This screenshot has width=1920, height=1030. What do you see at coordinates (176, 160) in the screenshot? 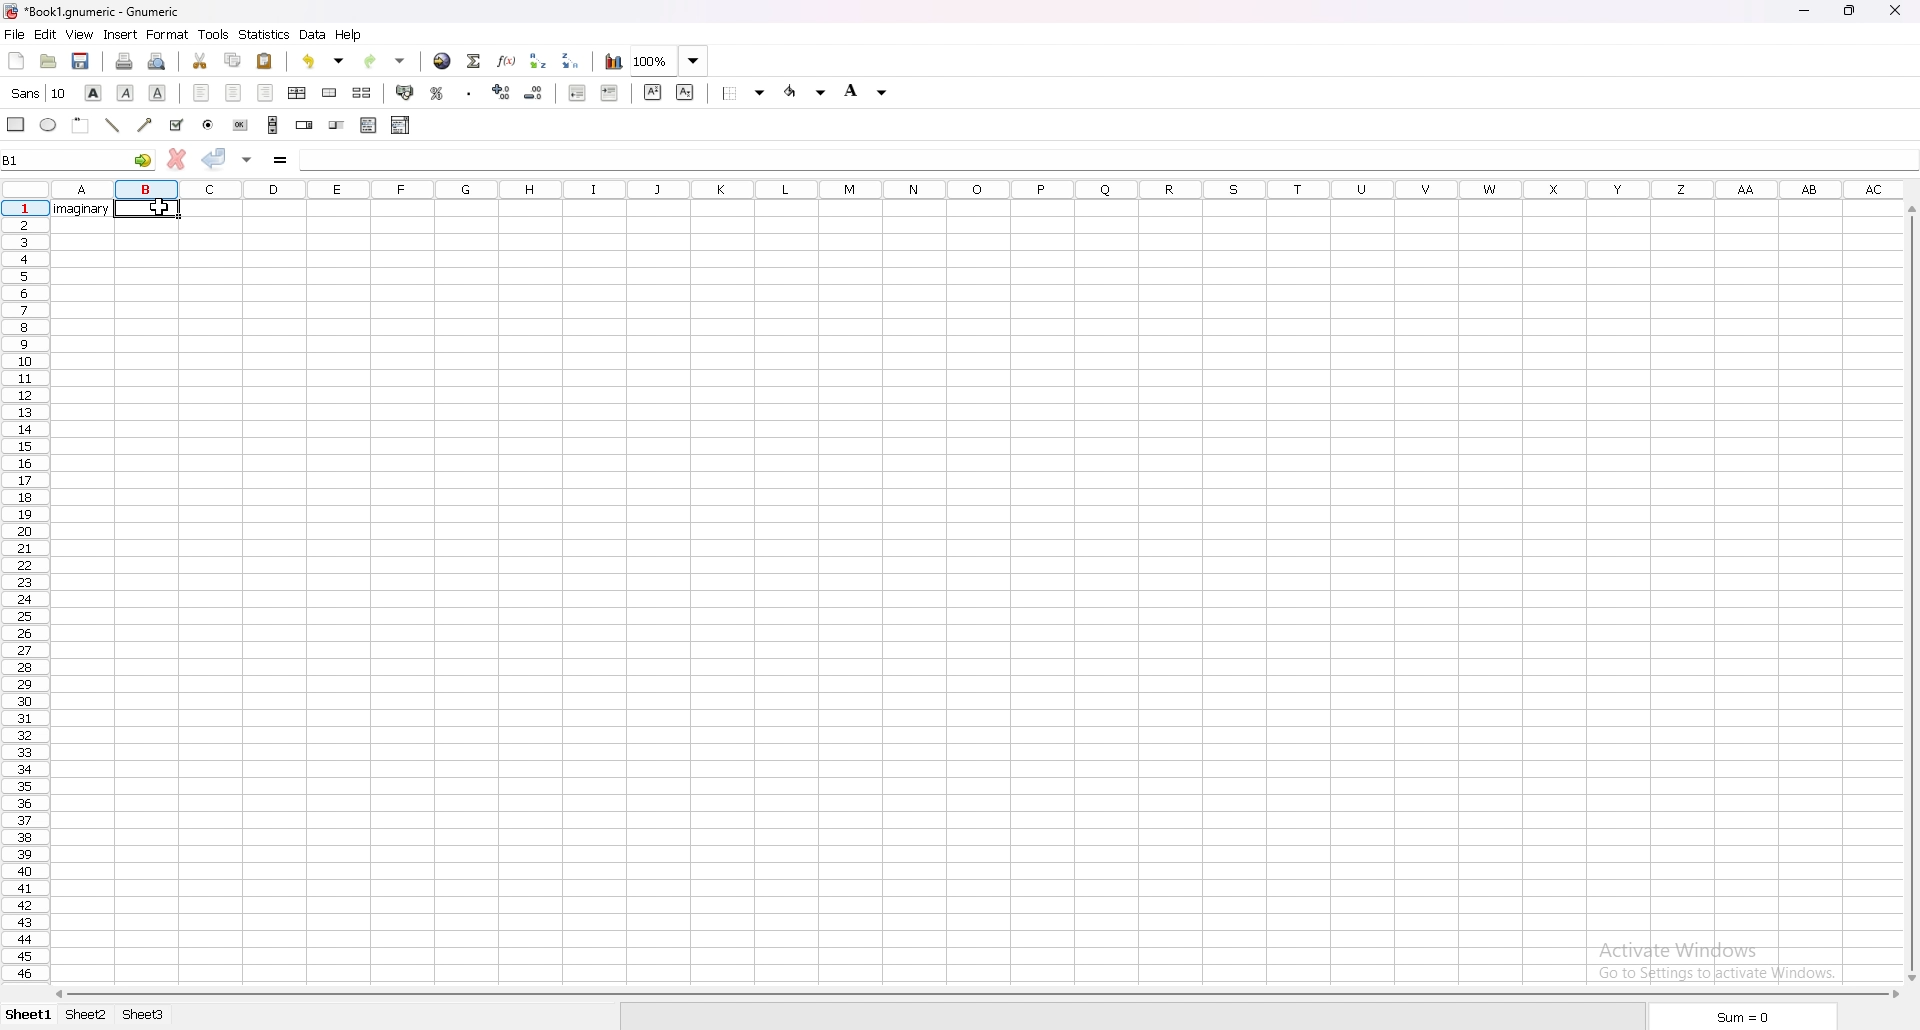
I see `cancel change` at bounding box center [176, 160].